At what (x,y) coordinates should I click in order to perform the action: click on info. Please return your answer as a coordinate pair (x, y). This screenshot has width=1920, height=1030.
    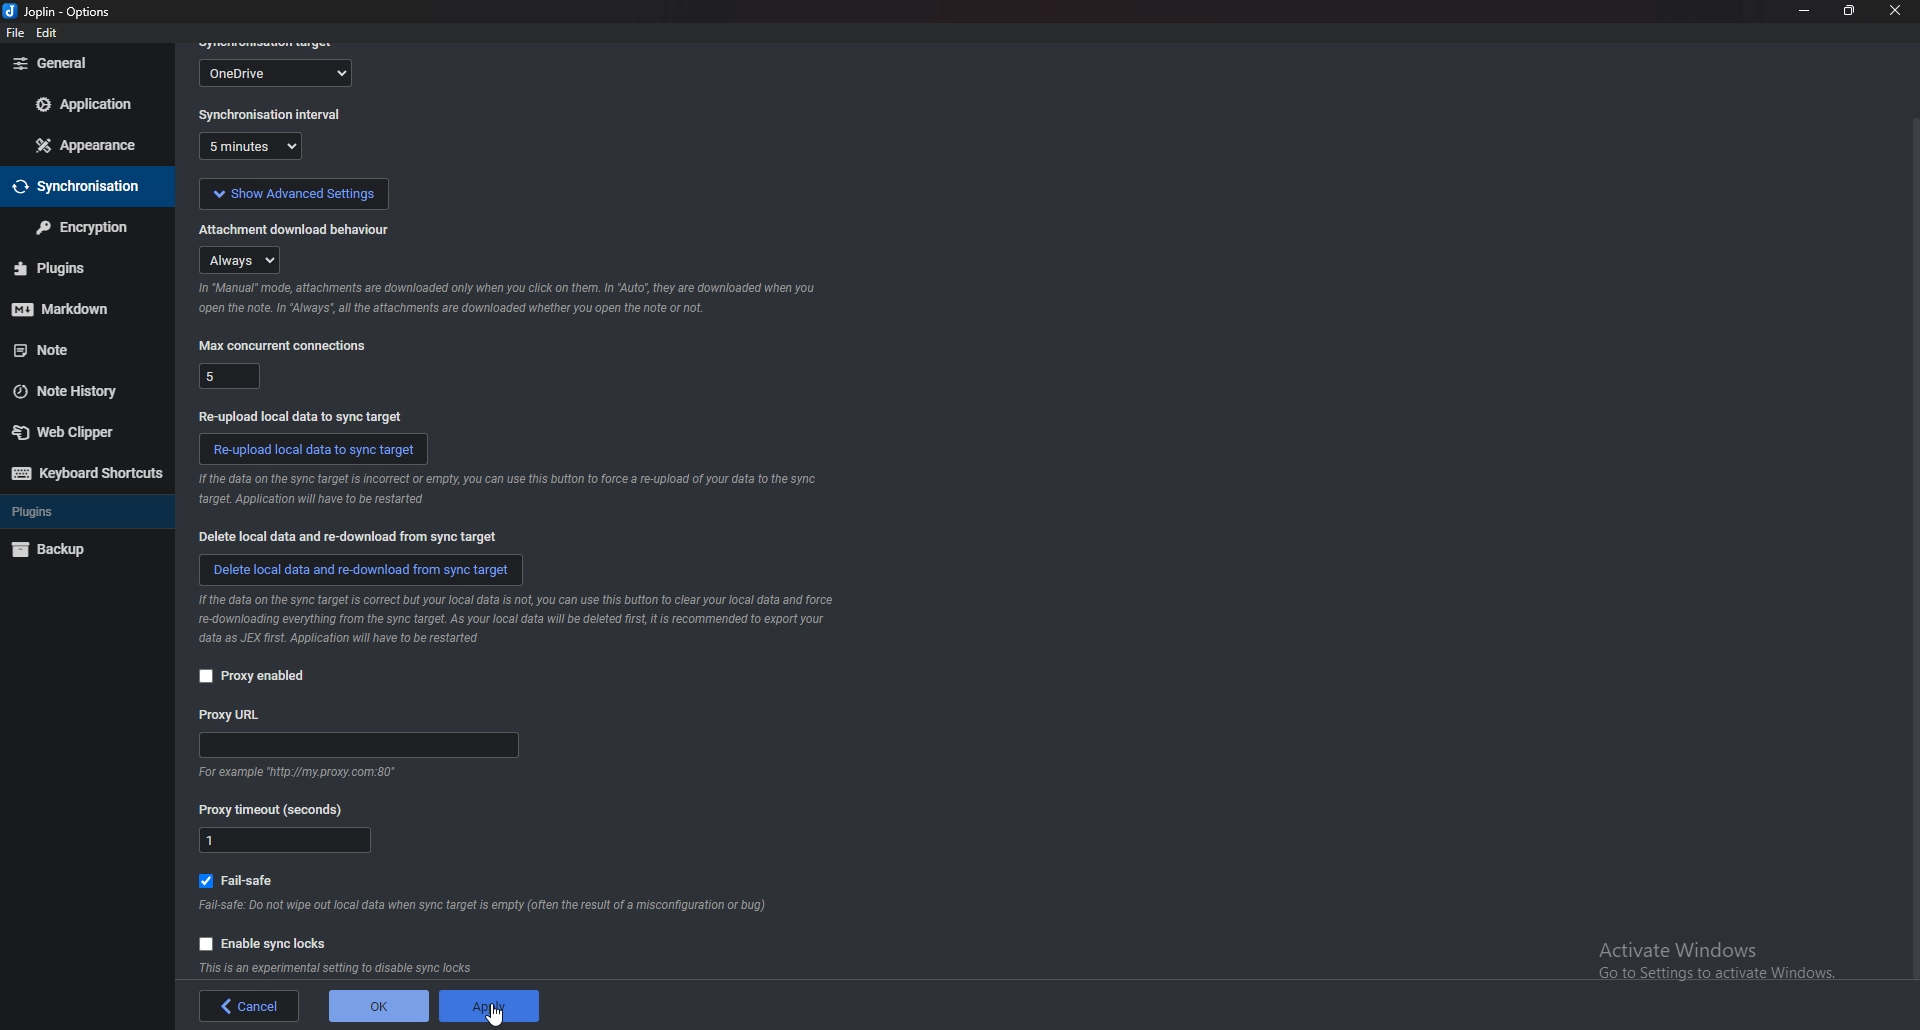
    Looking at the image, I should click on (529, 619).